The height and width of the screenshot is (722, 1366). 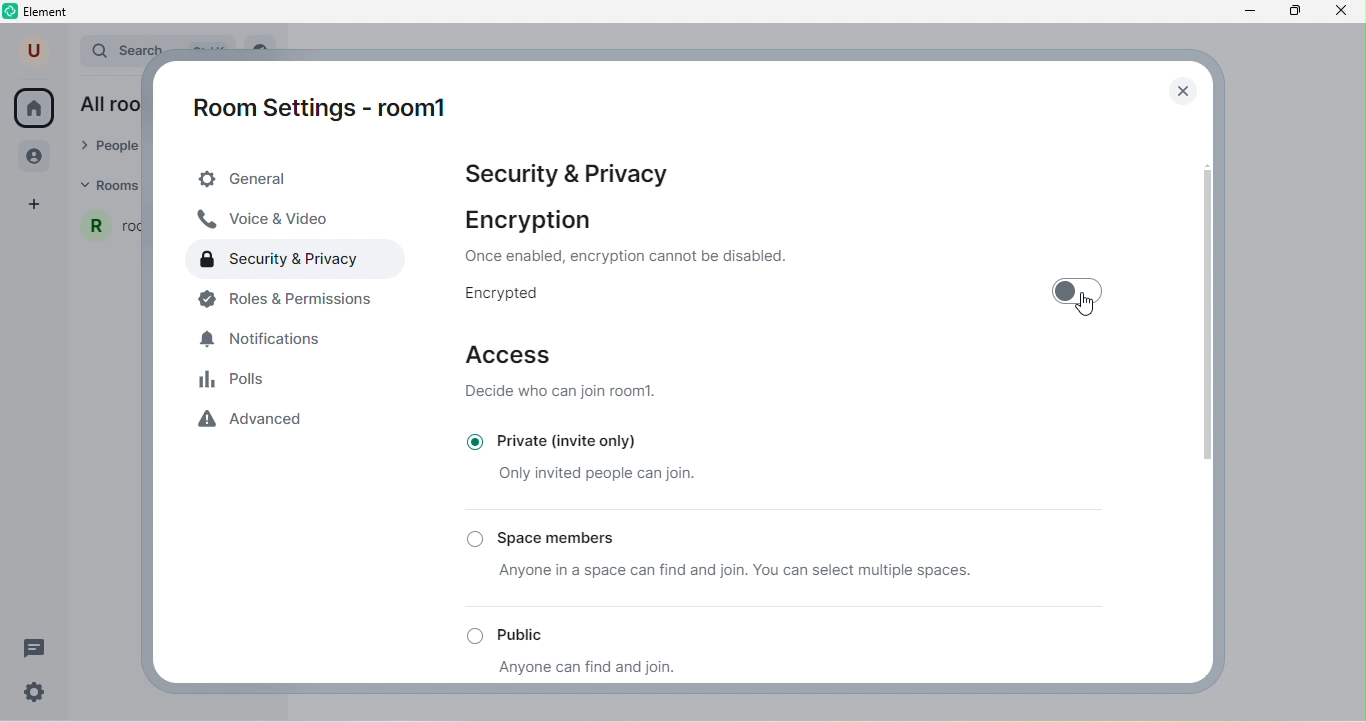 What do you see at coordinates (36, 50) in the screenshot?
I see `user` at bounding box center [36, 50].